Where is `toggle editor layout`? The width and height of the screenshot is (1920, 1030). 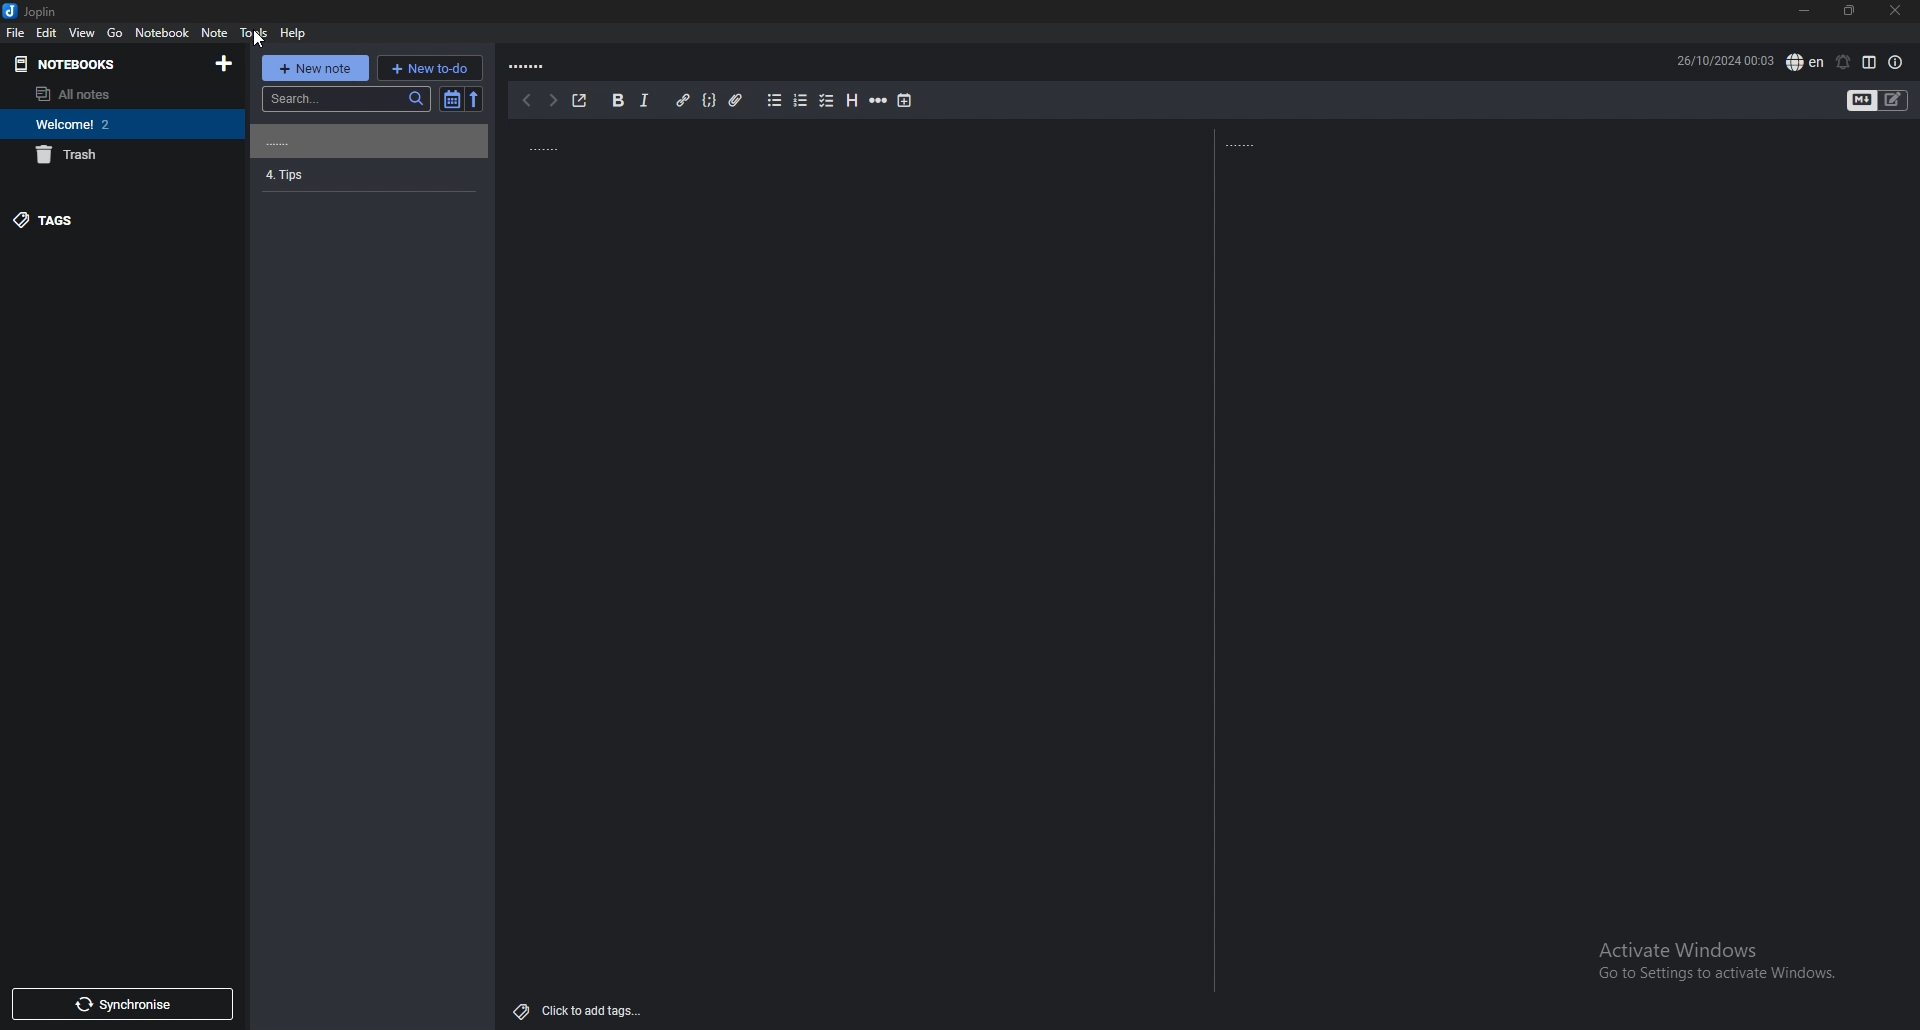
toggle editor layout is located at coordinates (1870, 62).